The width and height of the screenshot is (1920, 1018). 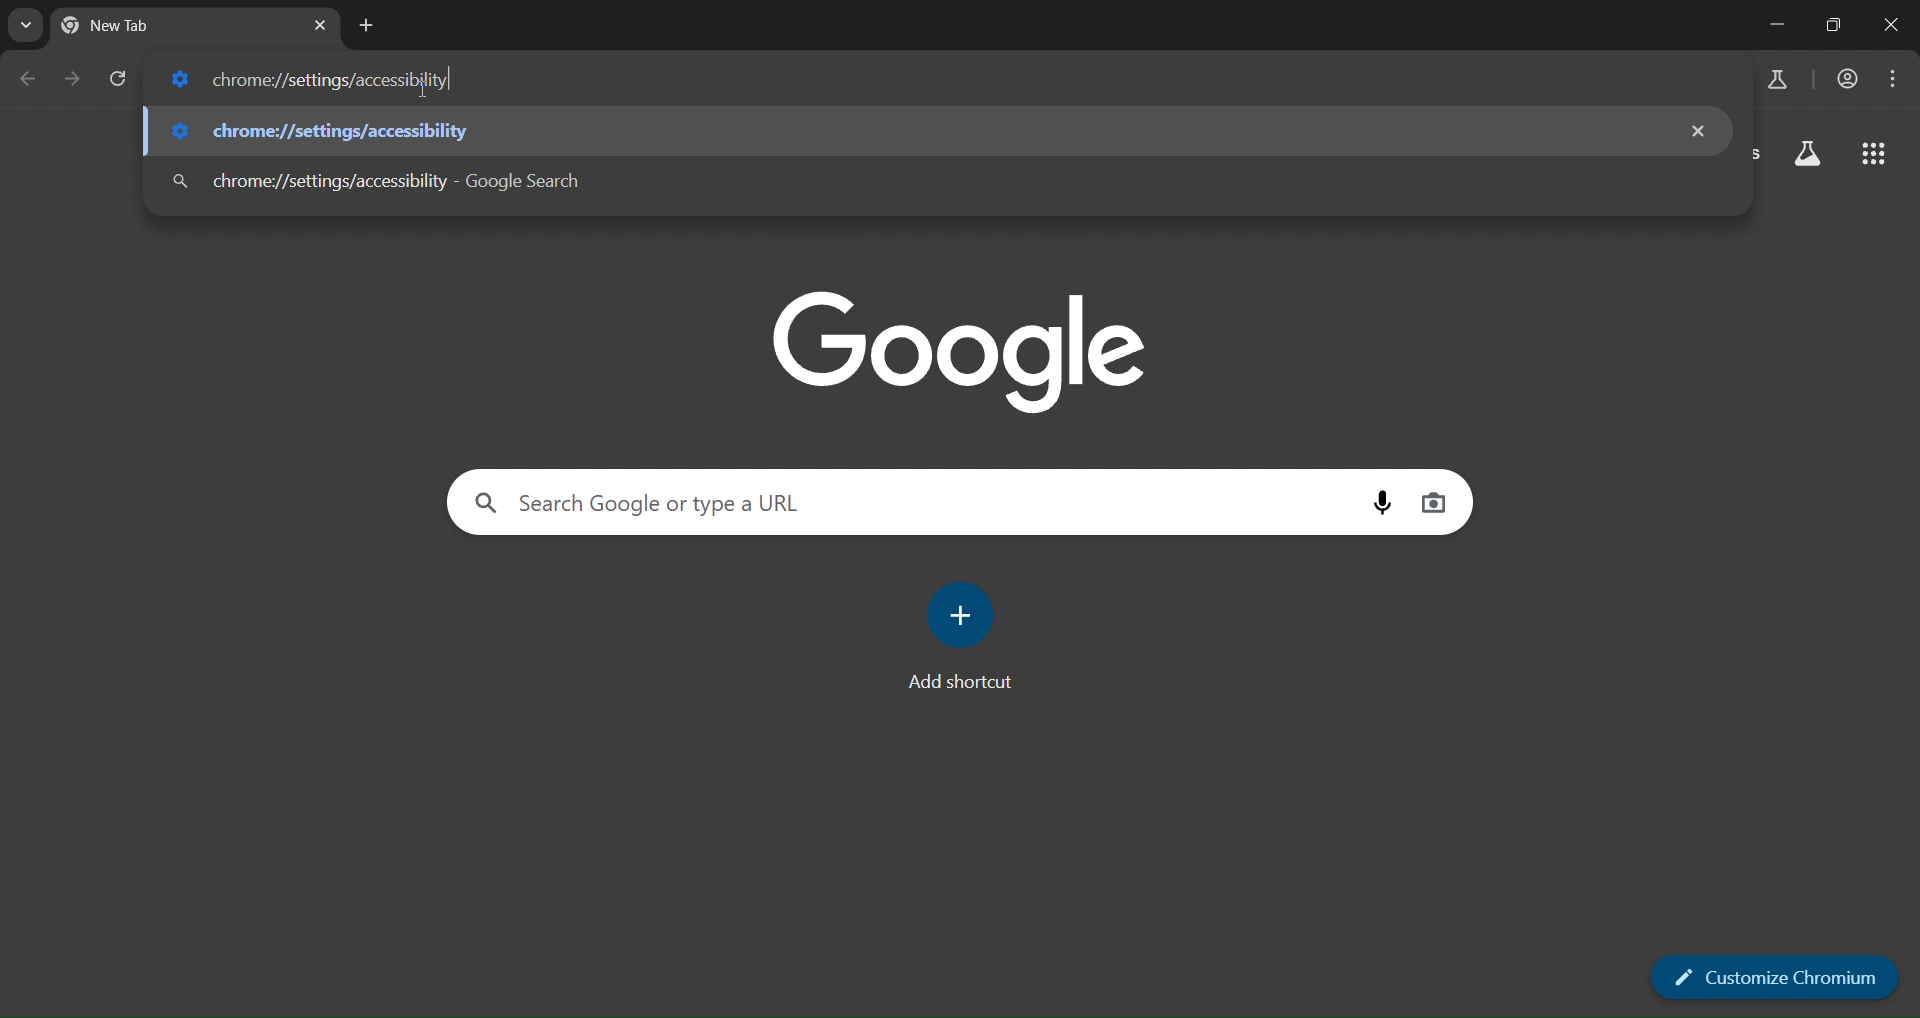 What do you see at coordinates (1898, 78) in the screenshot?
I see `menu` at bounding box center [1898, 78].